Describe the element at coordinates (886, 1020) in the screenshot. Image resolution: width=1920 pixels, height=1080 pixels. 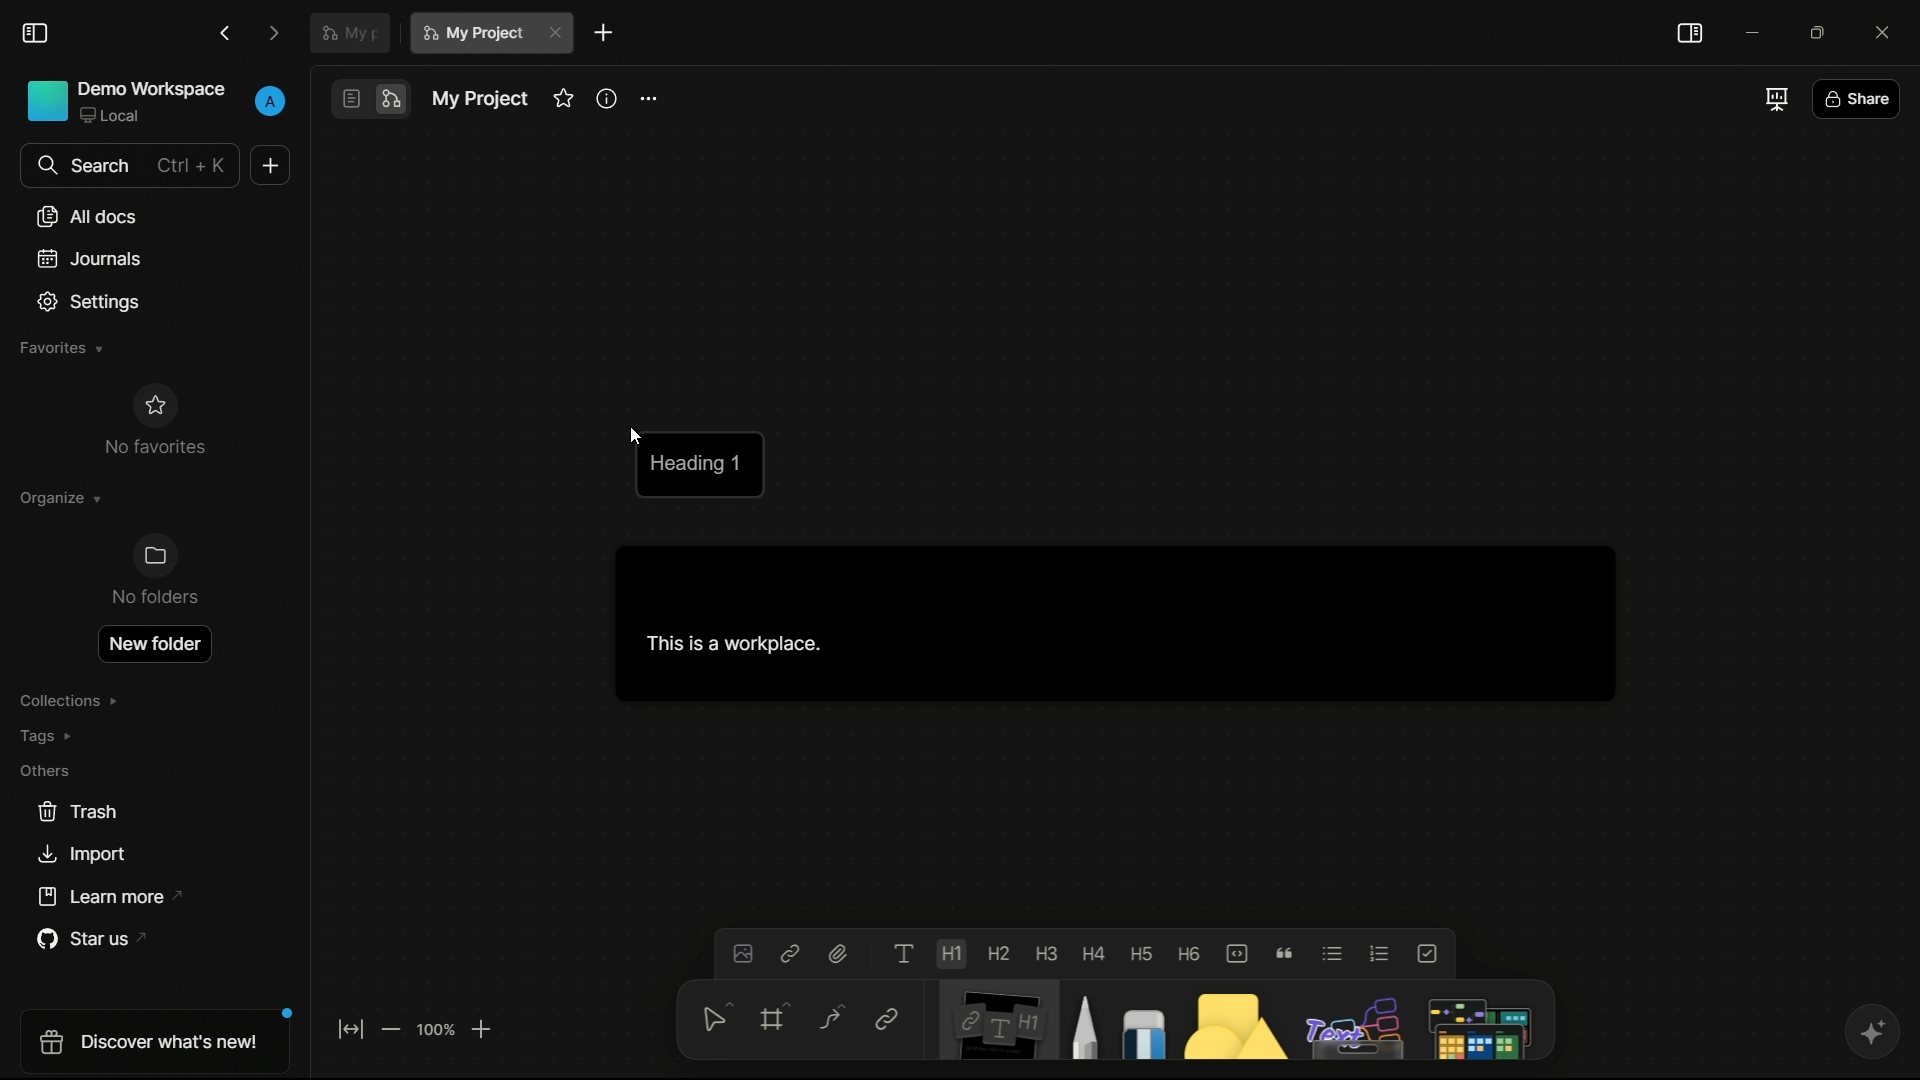
I see `link` at that location.